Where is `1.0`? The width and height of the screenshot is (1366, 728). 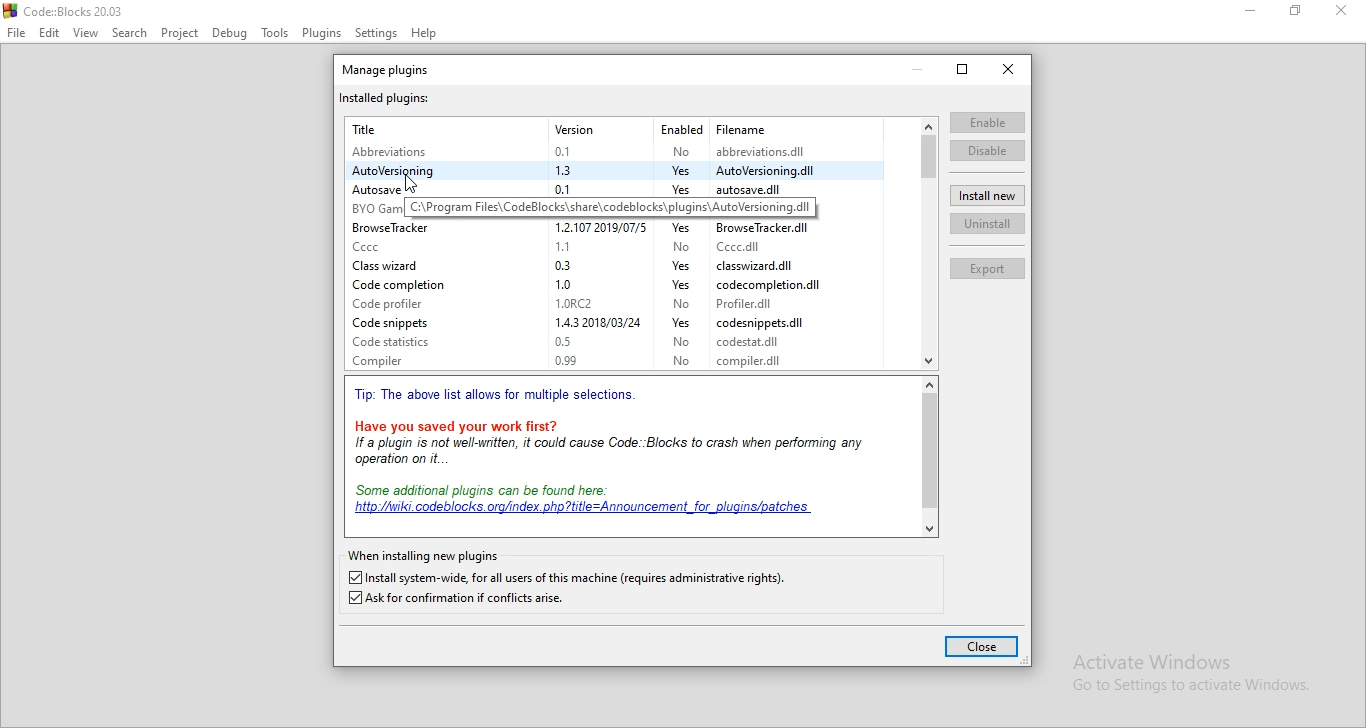 1.0 is located at coordinates (565, 282).